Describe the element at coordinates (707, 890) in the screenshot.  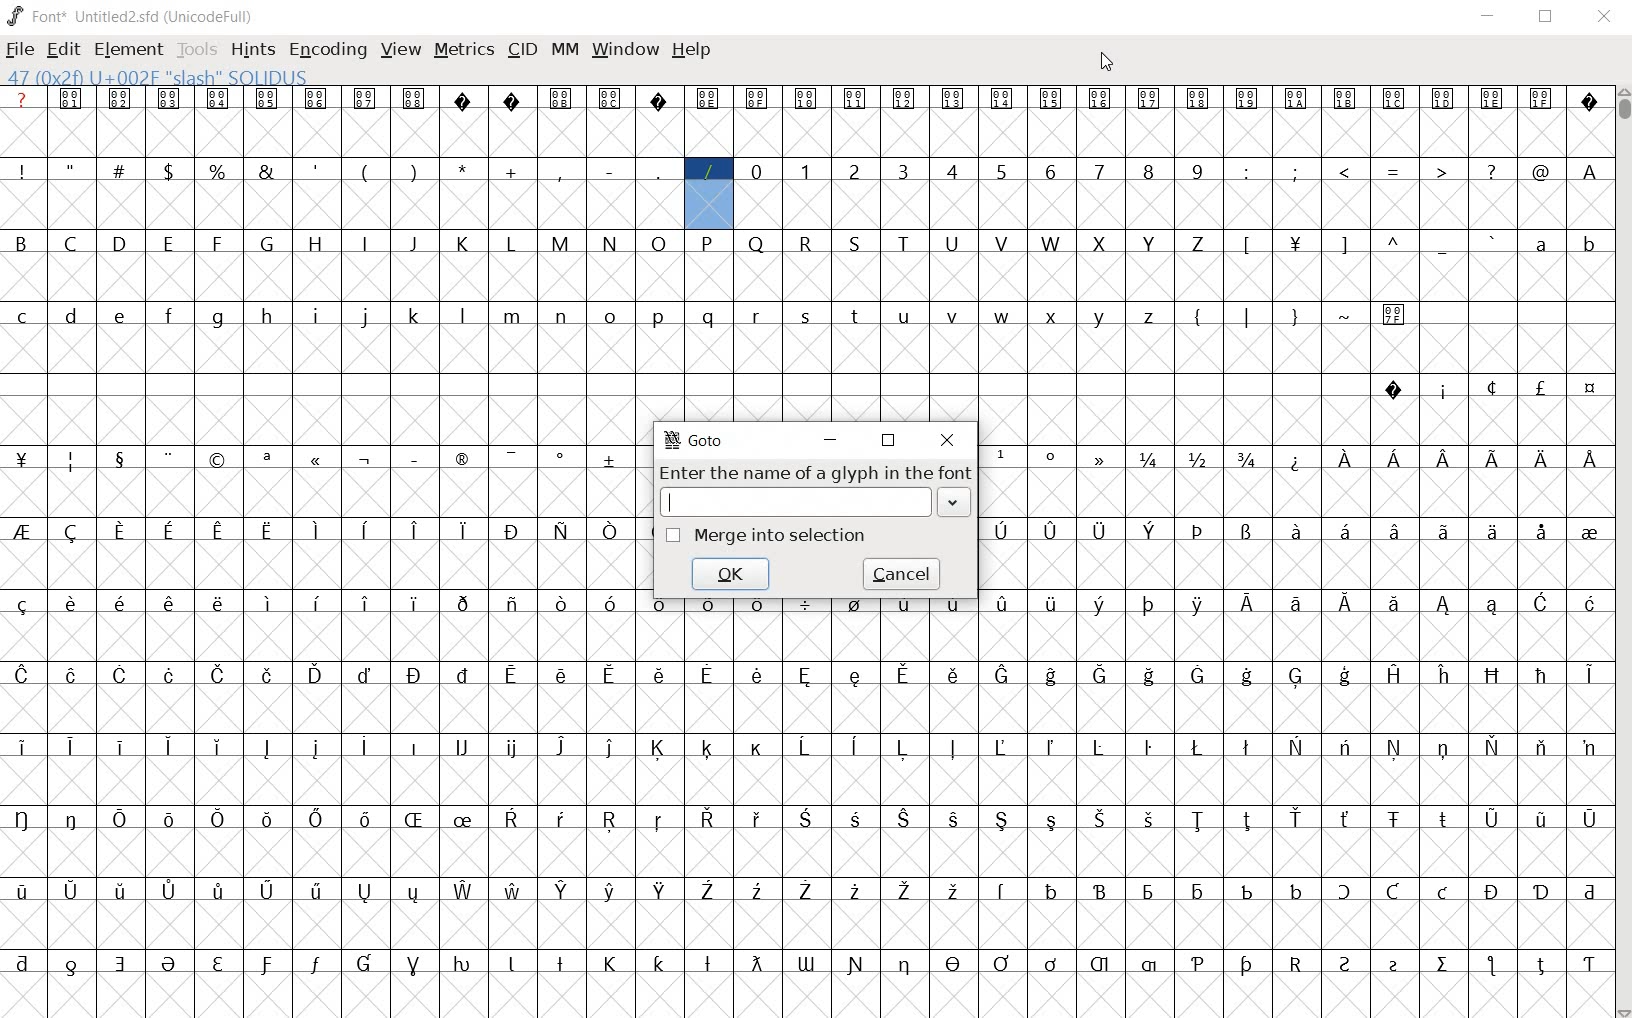
I see `glyph` at that location.